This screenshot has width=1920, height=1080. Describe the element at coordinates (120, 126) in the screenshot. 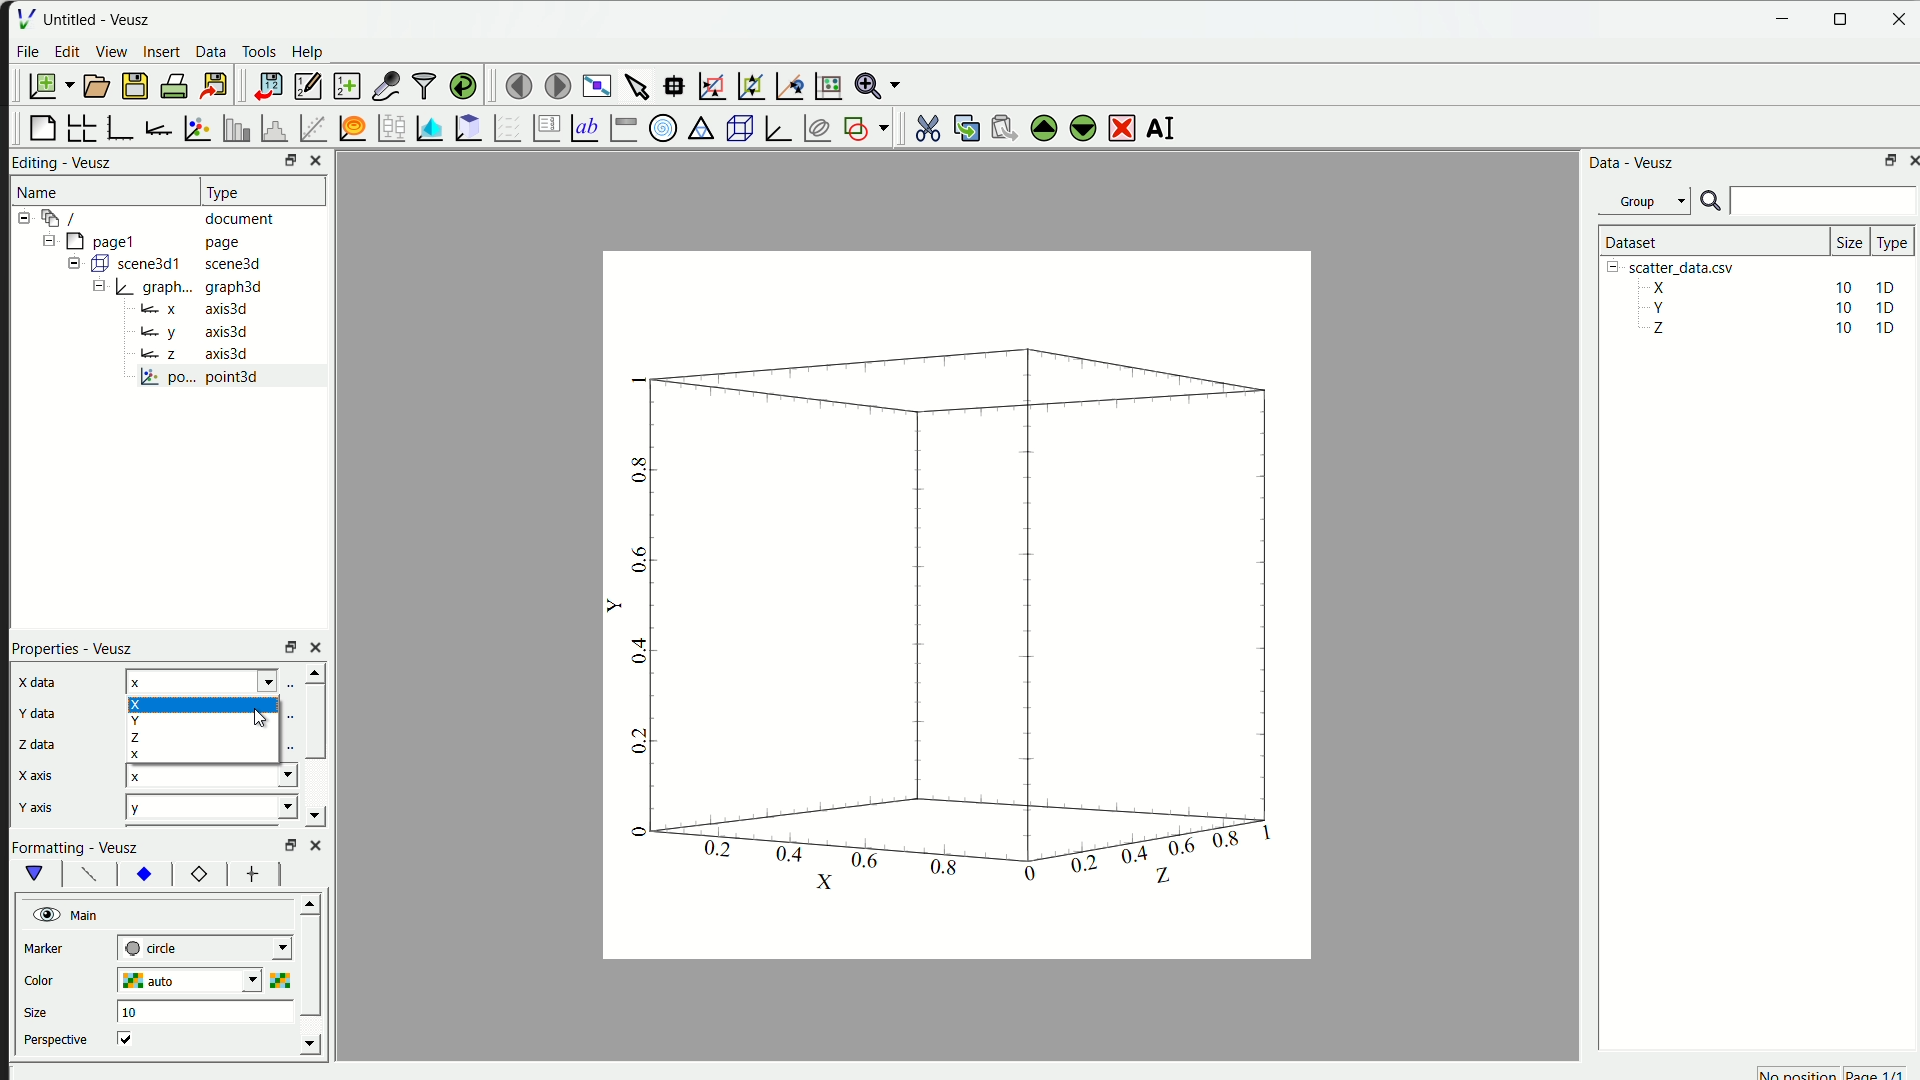

I see `base graph` at that location.